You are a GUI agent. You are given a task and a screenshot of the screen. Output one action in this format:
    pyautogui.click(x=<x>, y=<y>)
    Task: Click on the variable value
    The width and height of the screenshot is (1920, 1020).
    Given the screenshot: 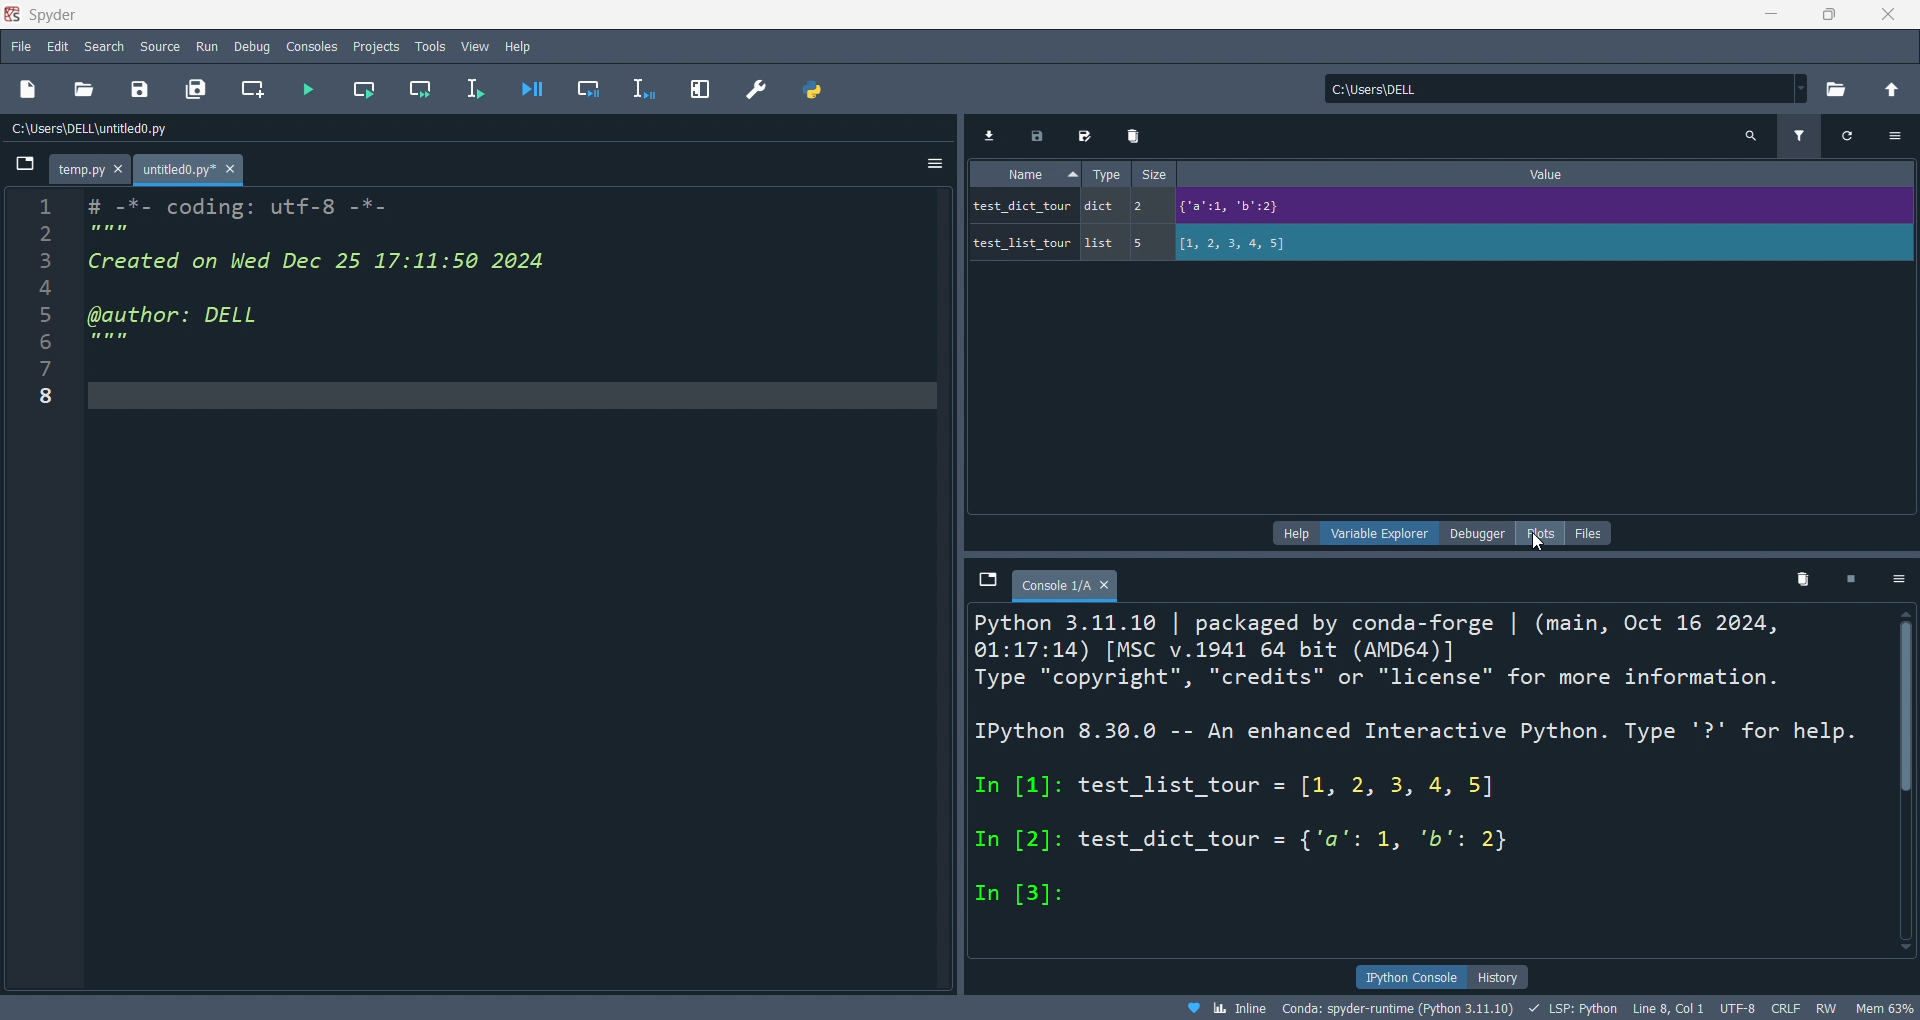 What is the action you would take?
    pyautogui.click(x=1237, y=208)
    